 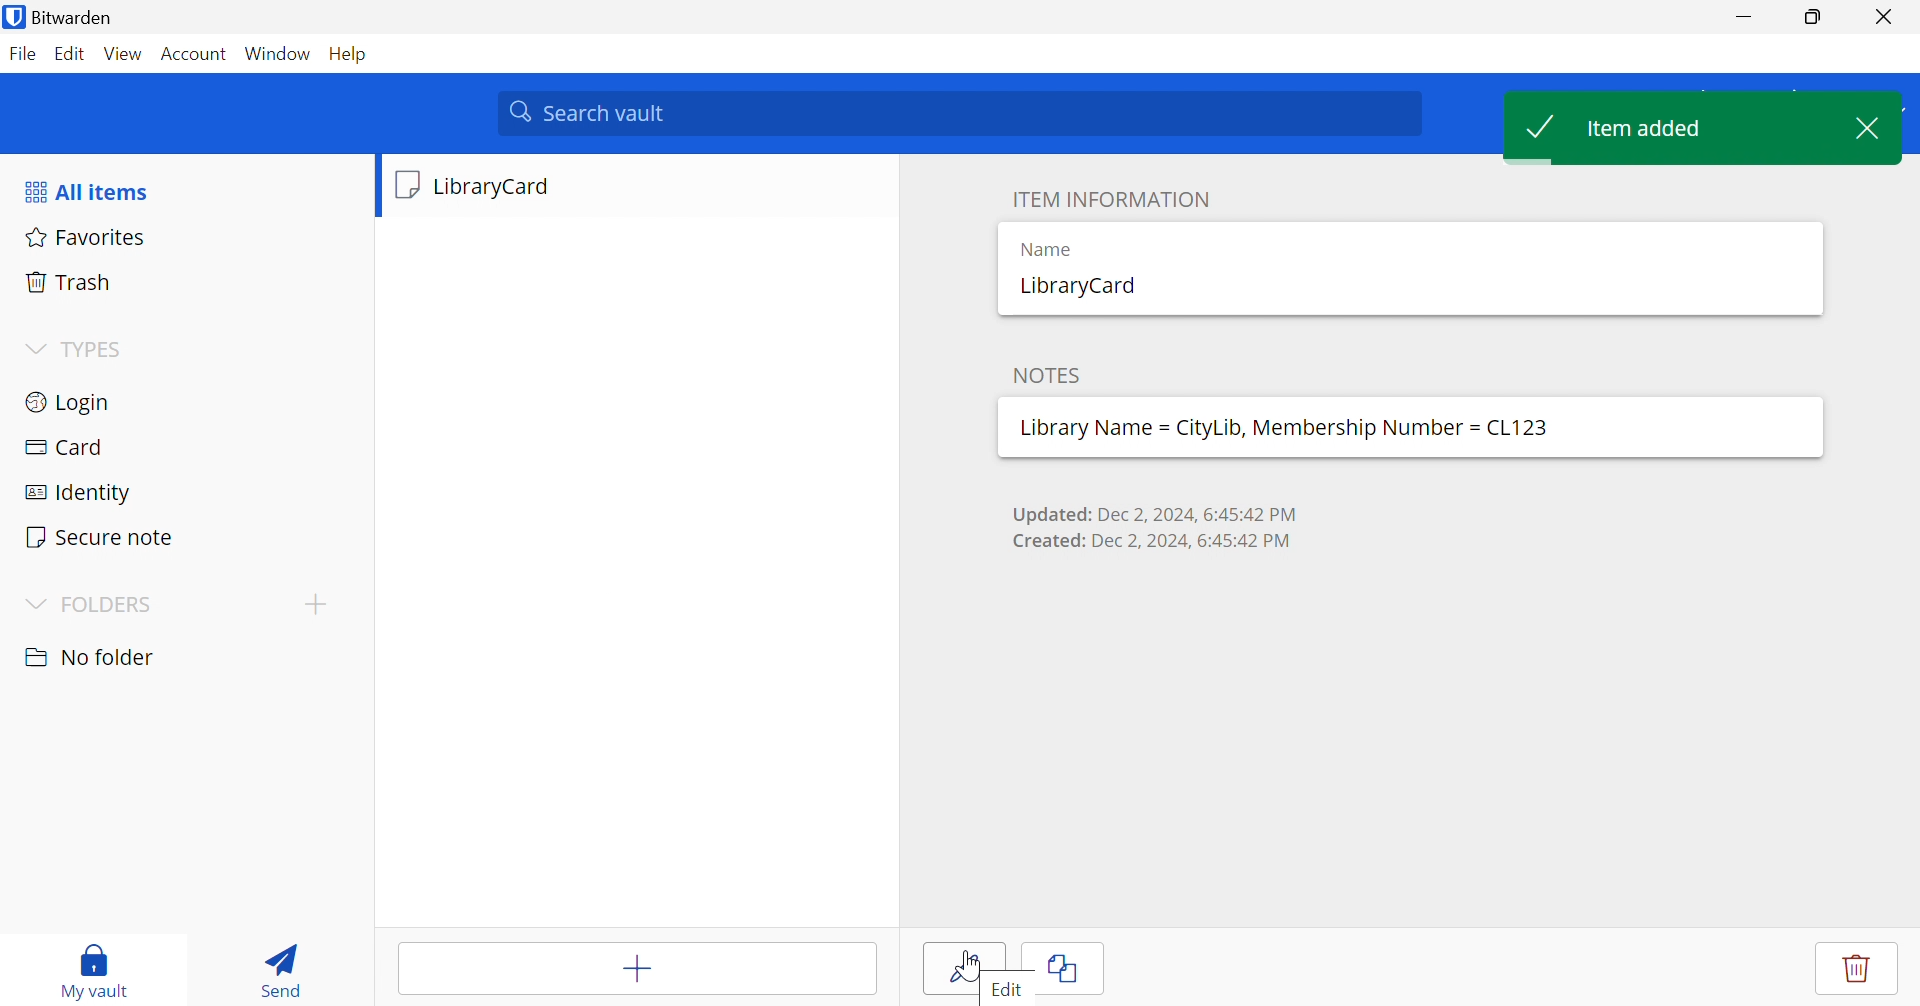 I want to click on All items, so click(x=85, y=189).